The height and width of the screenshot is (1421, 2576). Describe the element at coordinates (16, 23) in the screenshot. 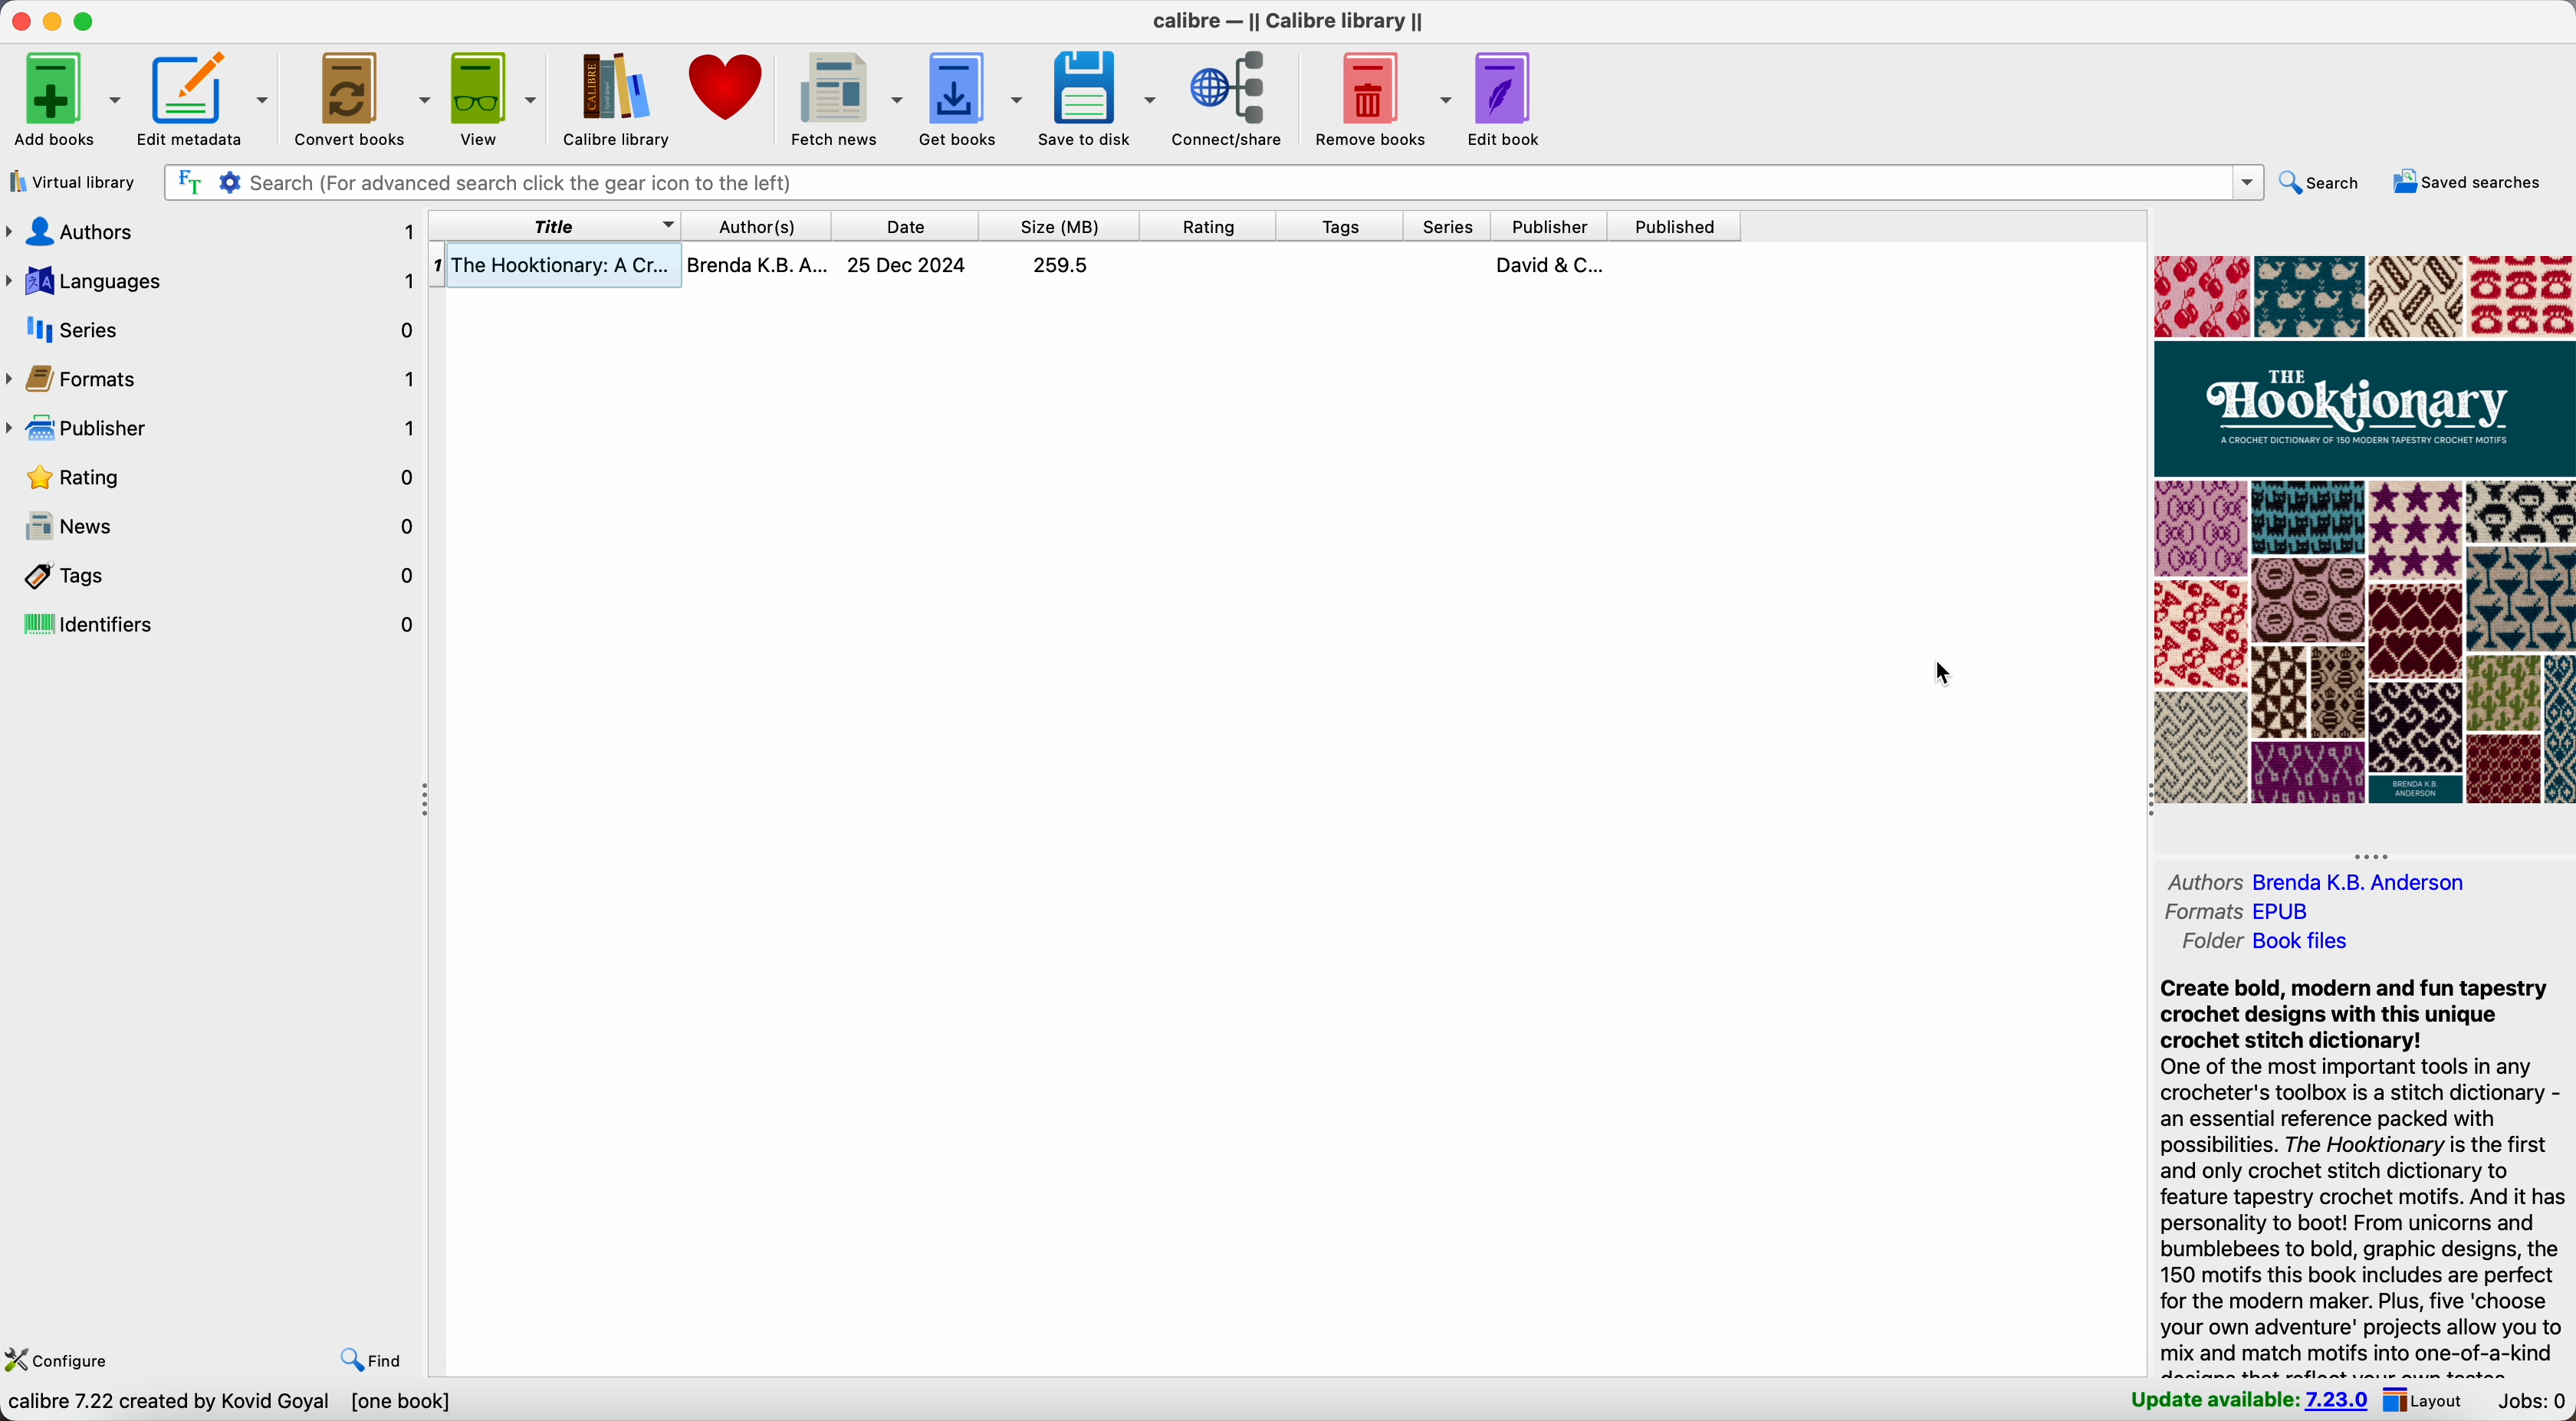

I see `close` at that location.